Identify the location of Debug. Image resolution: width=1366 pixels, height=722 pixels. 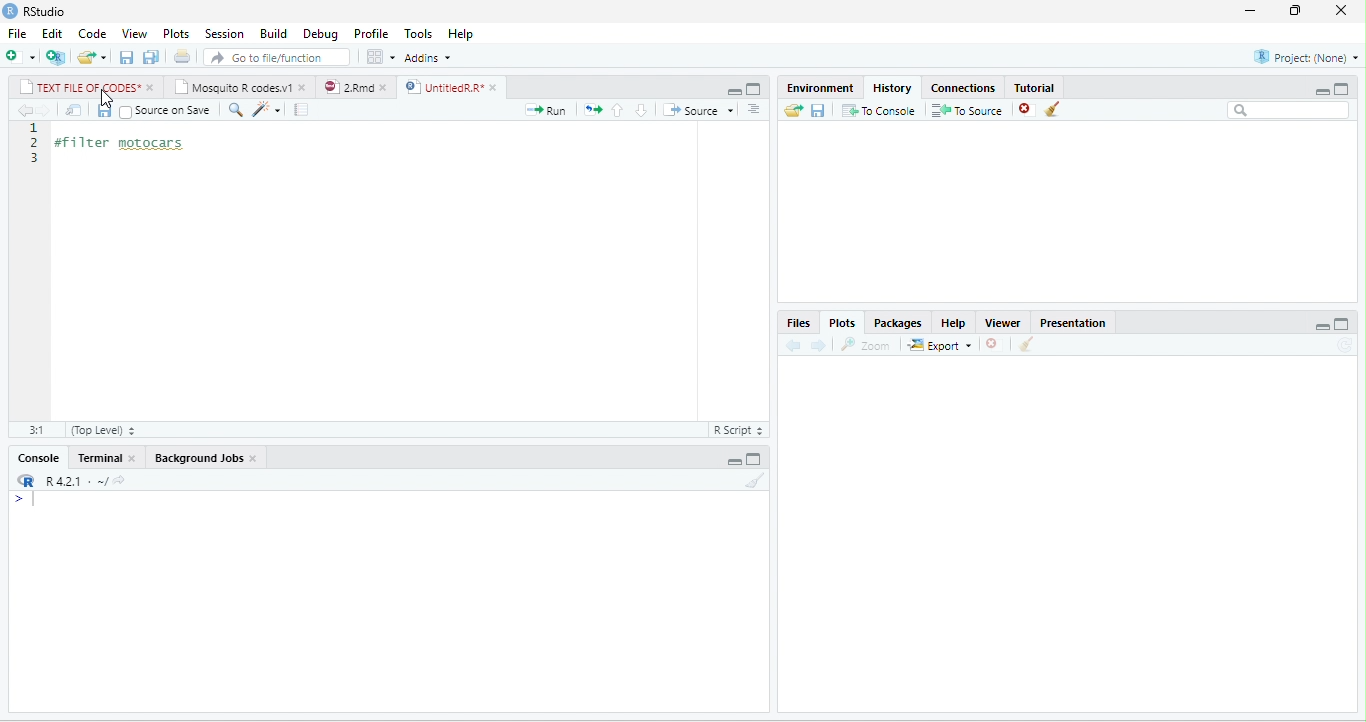
(320, 35).